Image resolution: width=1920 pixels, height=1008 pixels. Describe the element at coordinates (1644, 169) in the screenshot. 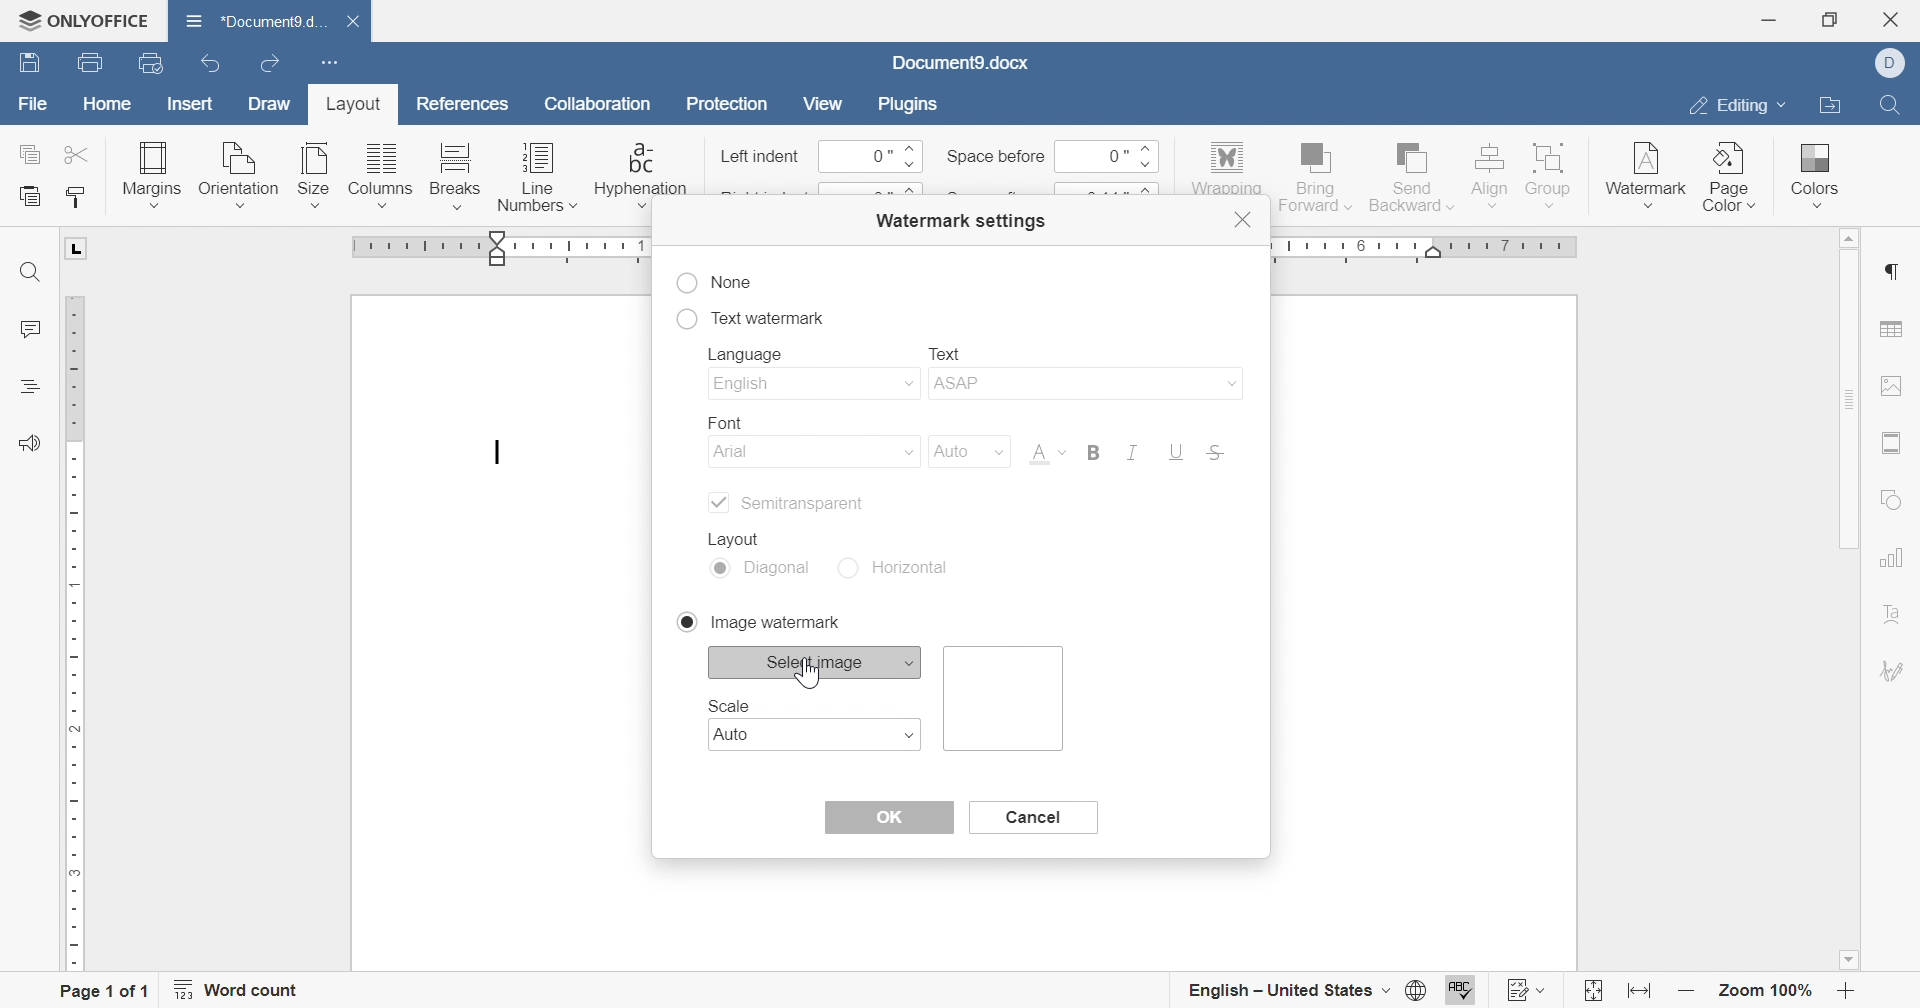

I see `watermark` at that location.